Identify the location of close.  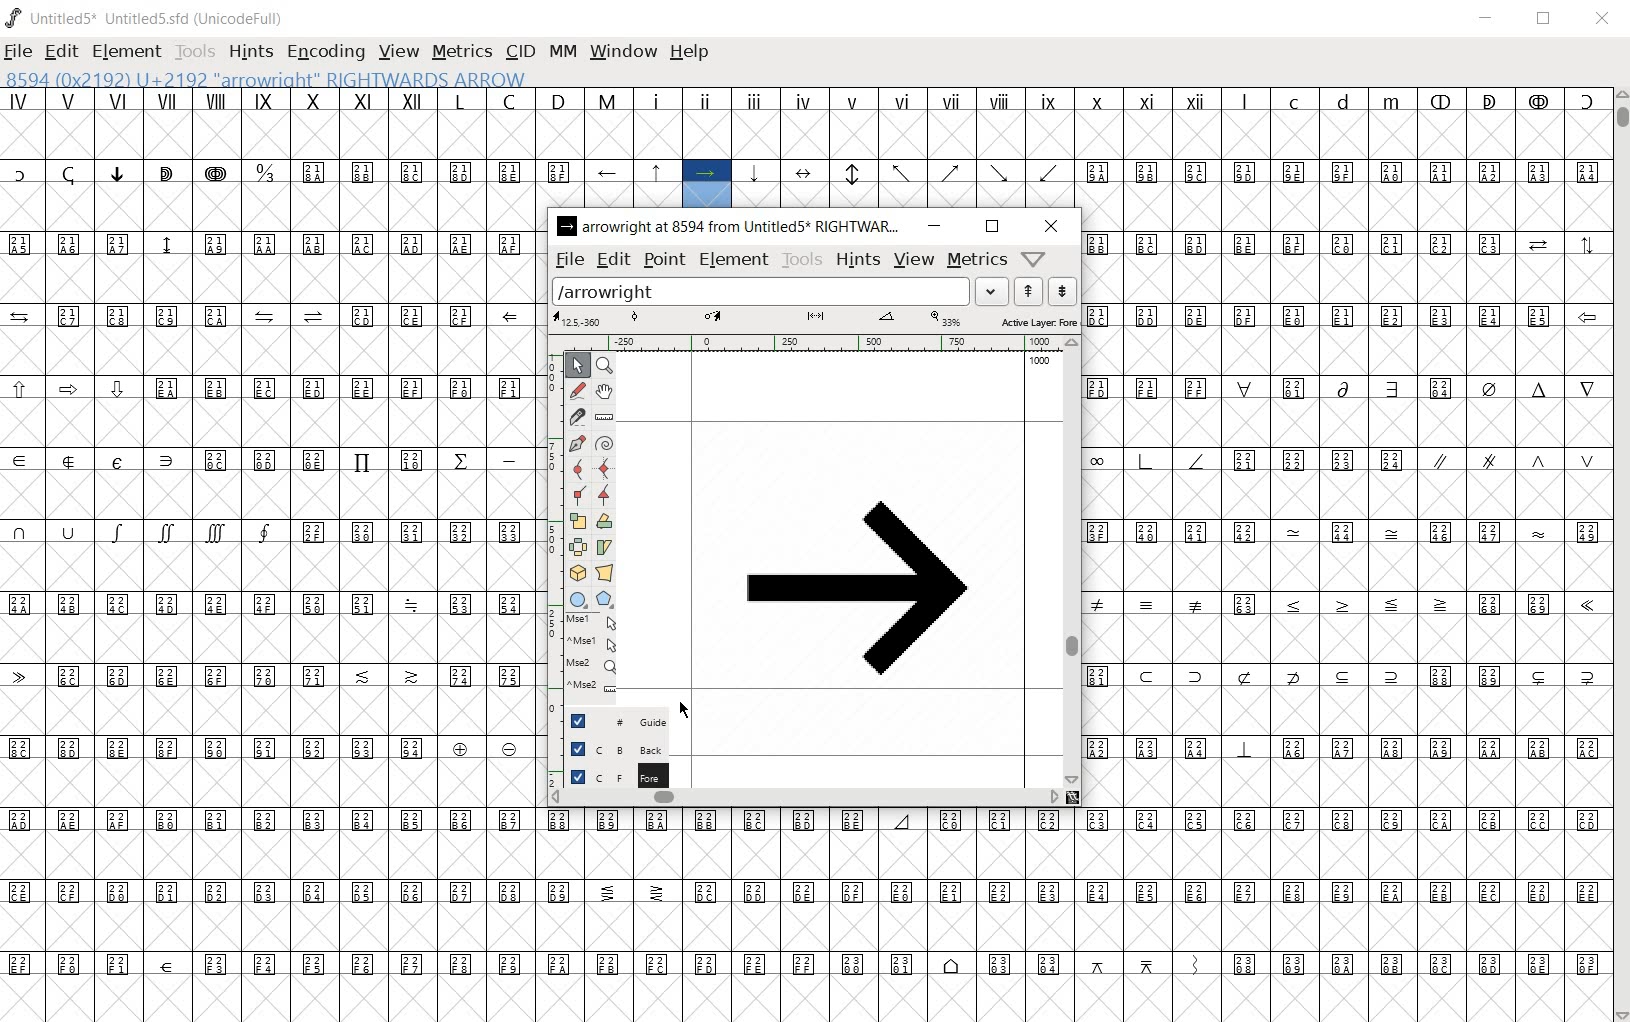
(1052, 228).